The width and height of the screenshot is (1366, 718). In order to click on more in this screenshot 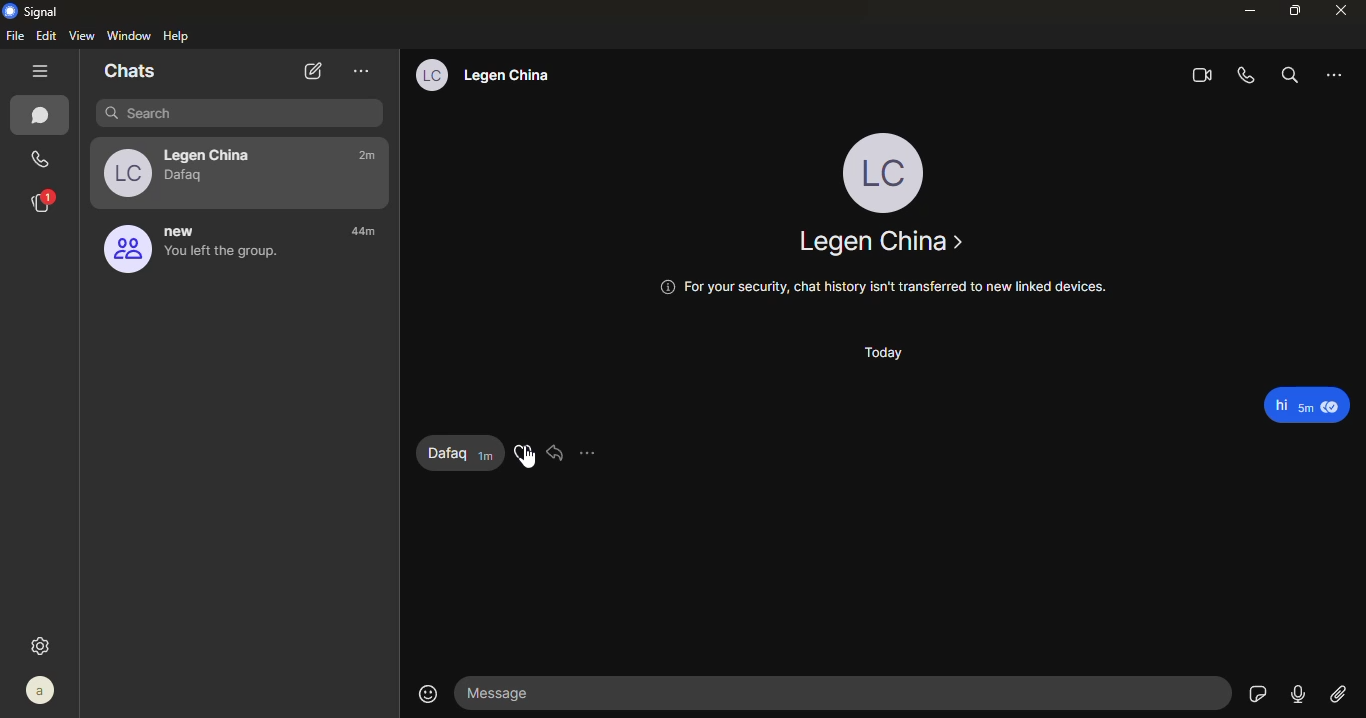, I will do `click(589, 453)`.